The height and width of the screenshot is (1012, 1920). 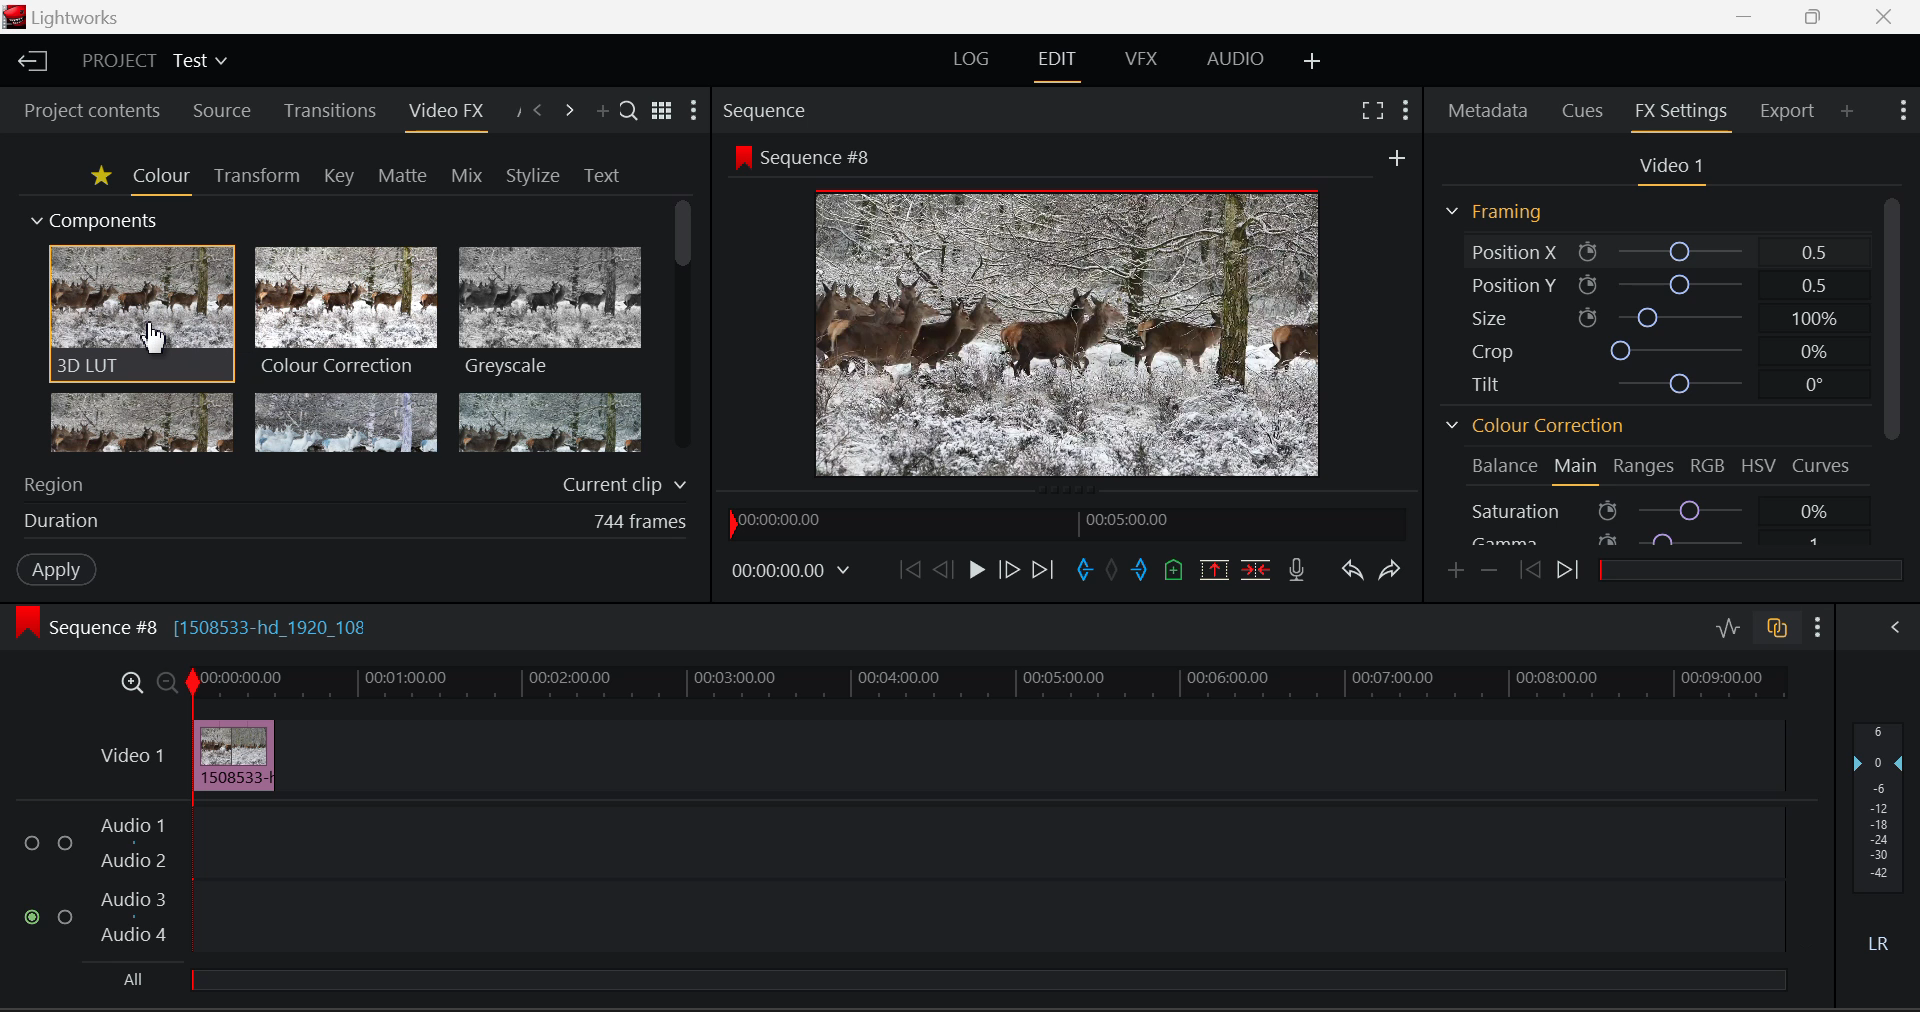 I want to click on Sequence #8, so click(x=804, y=156).